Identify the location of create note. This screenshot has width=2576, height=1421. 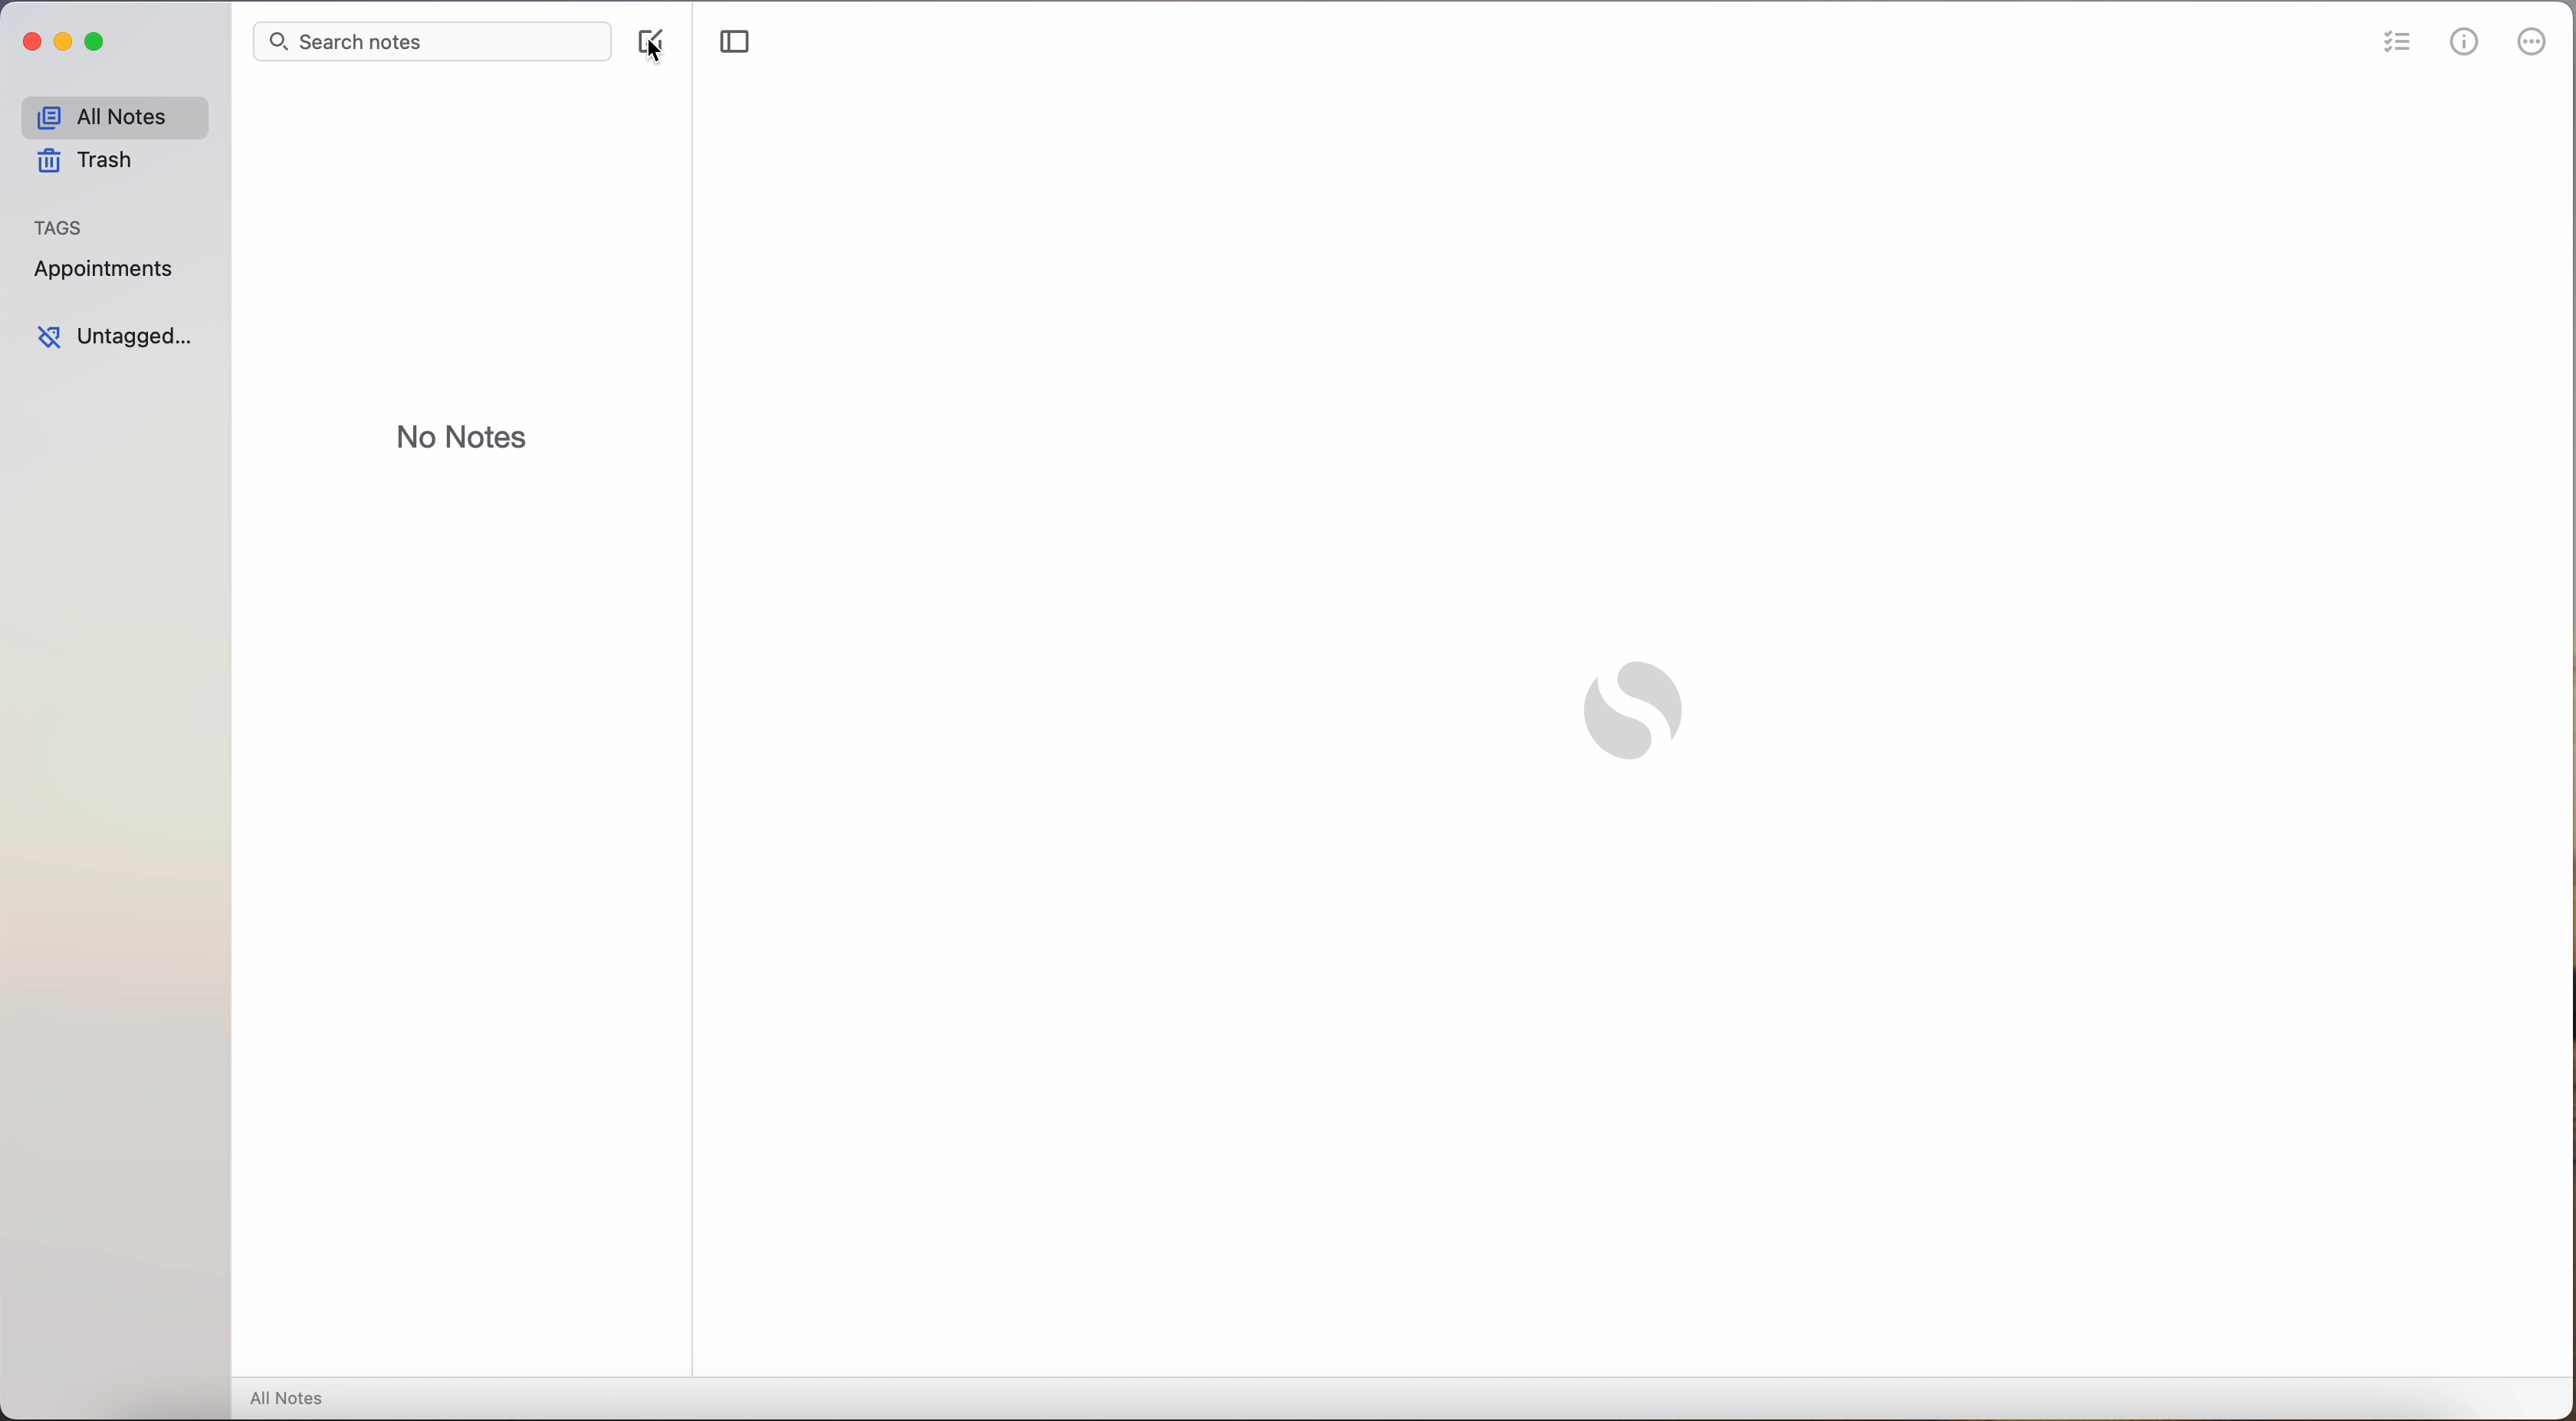
(647, 32).